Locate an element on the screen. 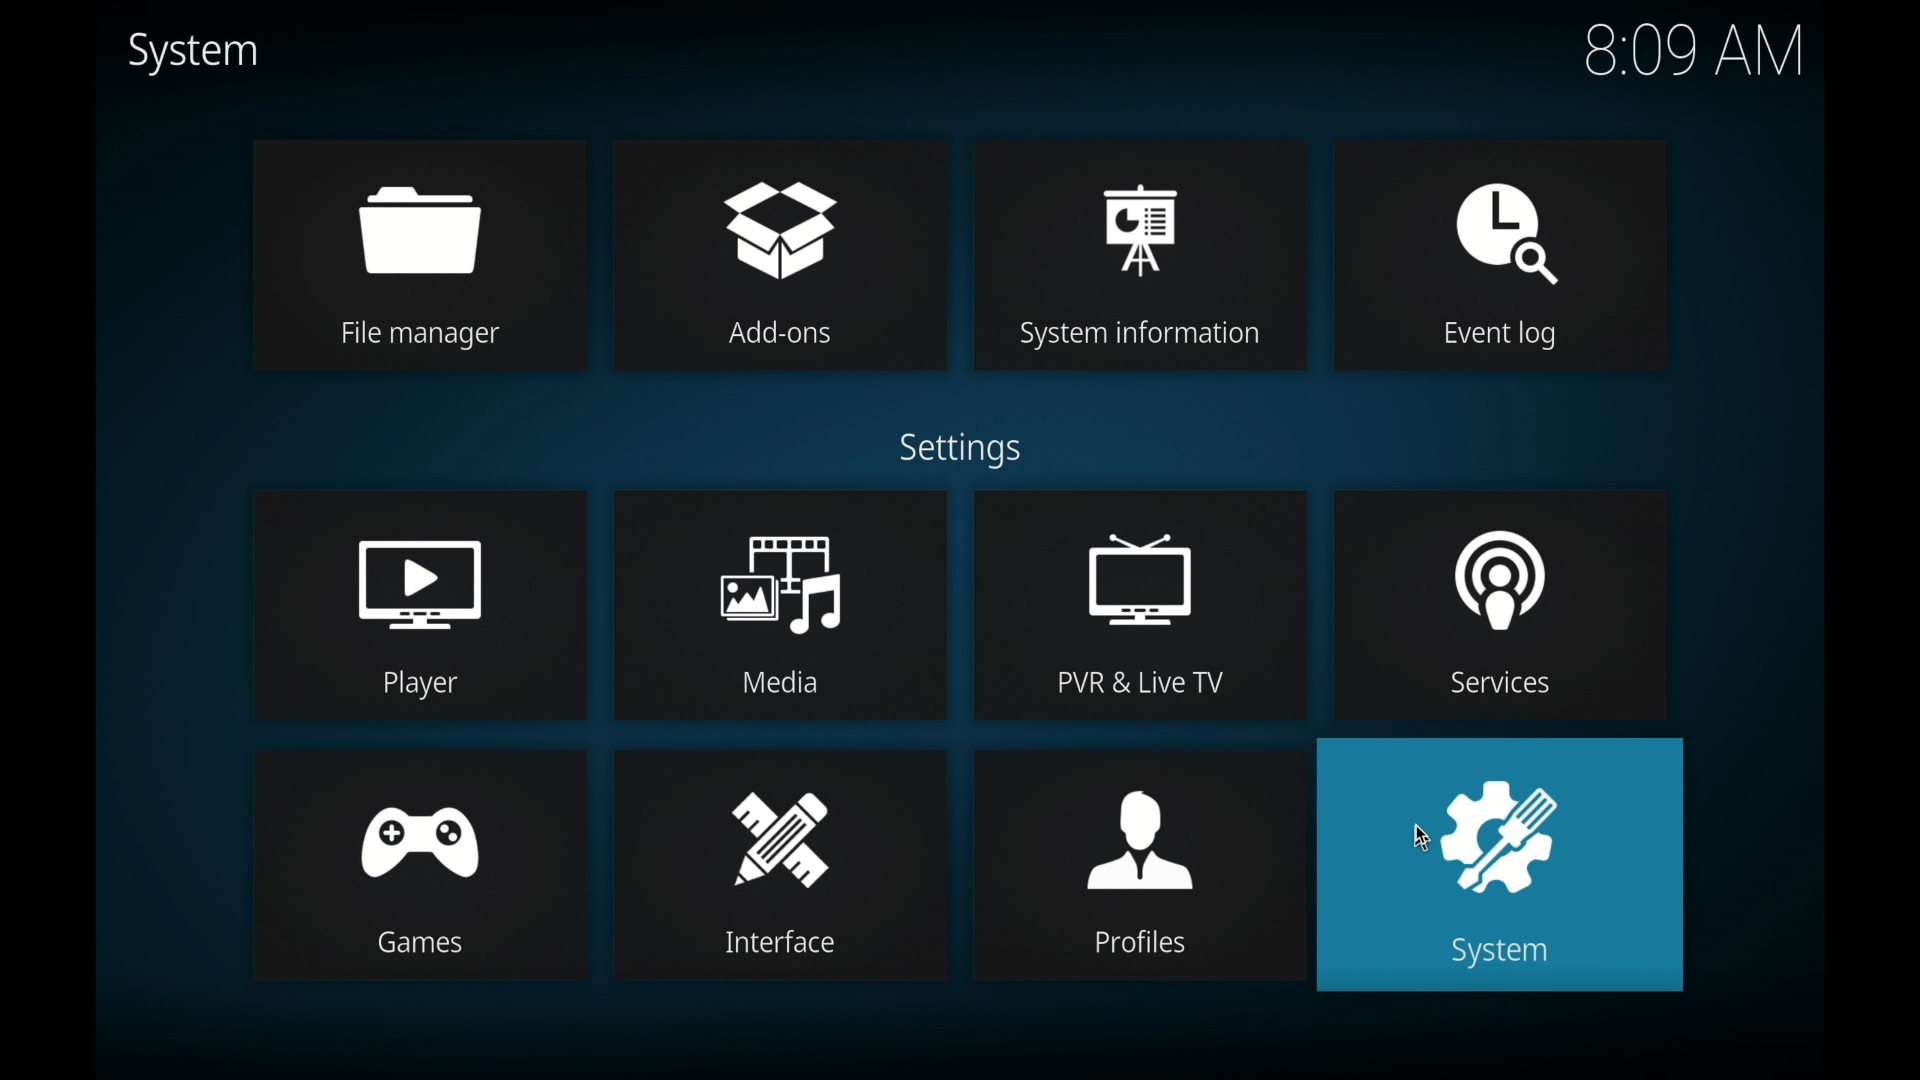  file manager is located at coordinates (418, 256).